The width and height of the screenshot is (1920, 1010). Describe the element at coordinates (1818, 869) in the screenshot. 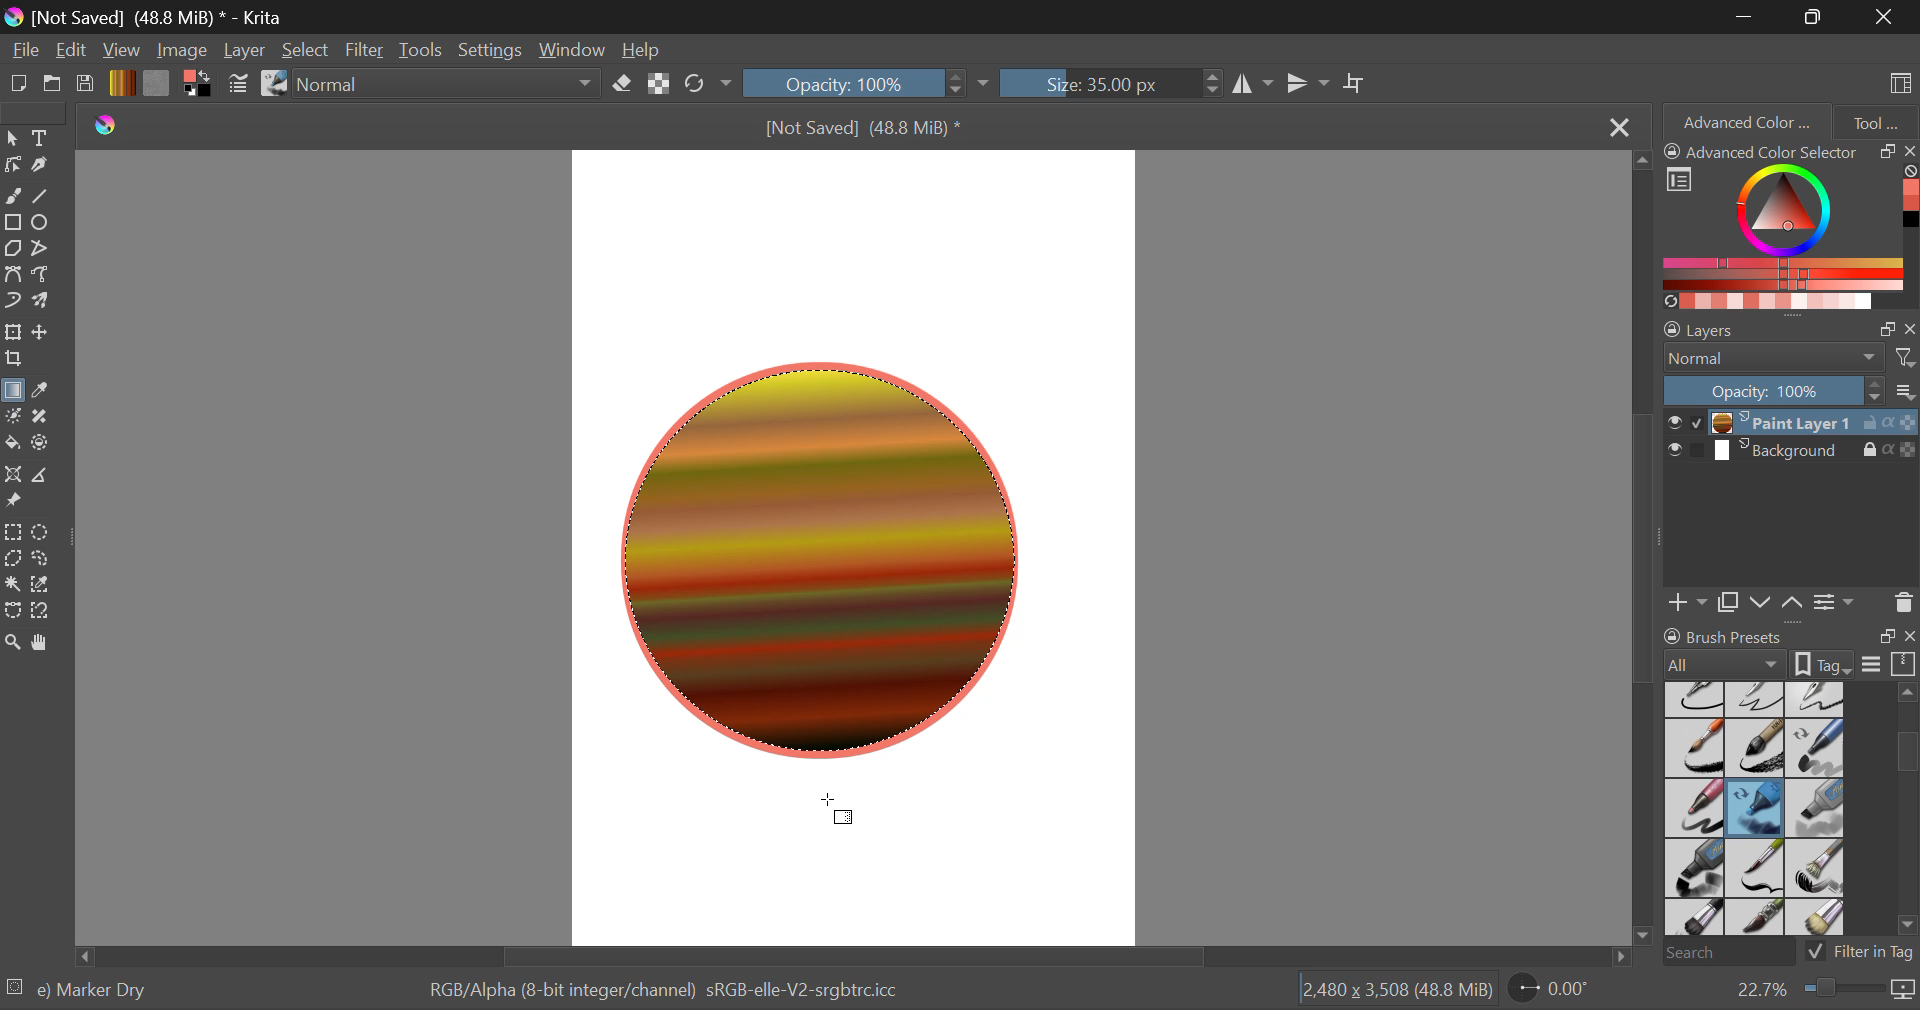

I see `Bristles-2 Flat Rough` at that location.